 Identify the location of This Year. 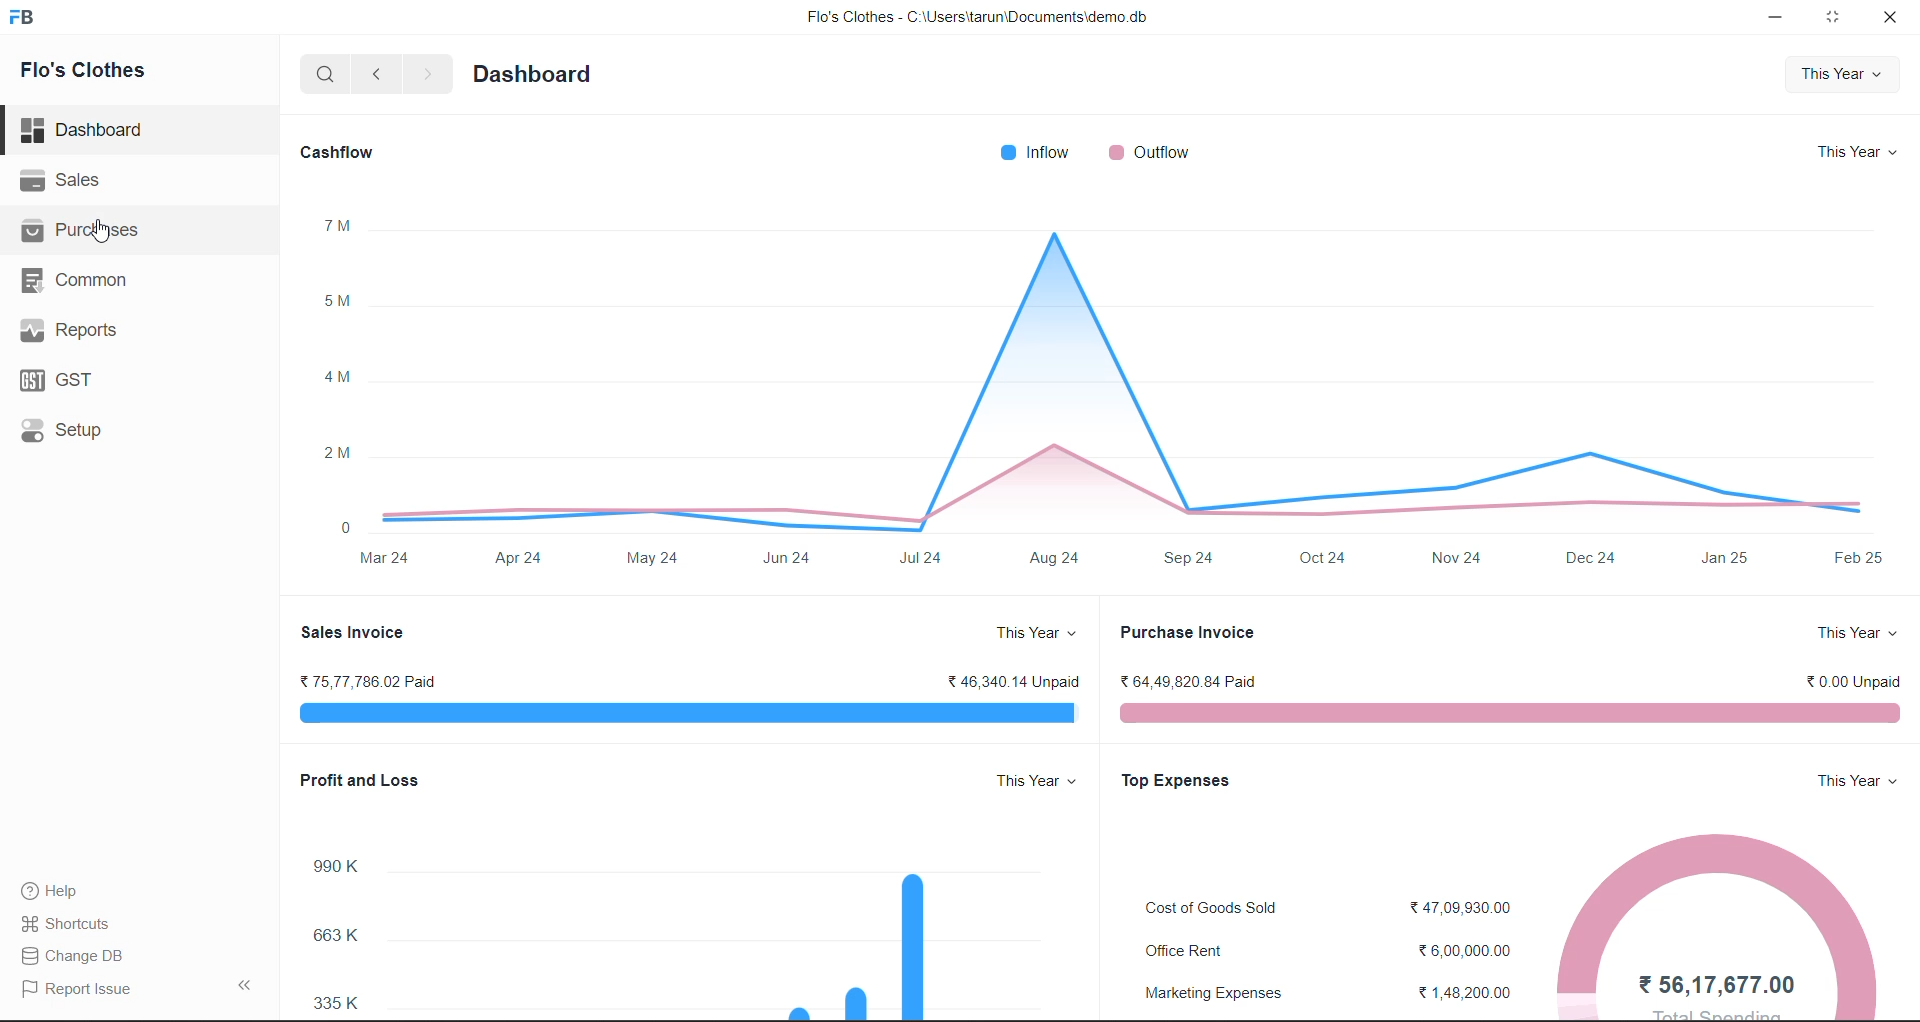
(1854, 635).